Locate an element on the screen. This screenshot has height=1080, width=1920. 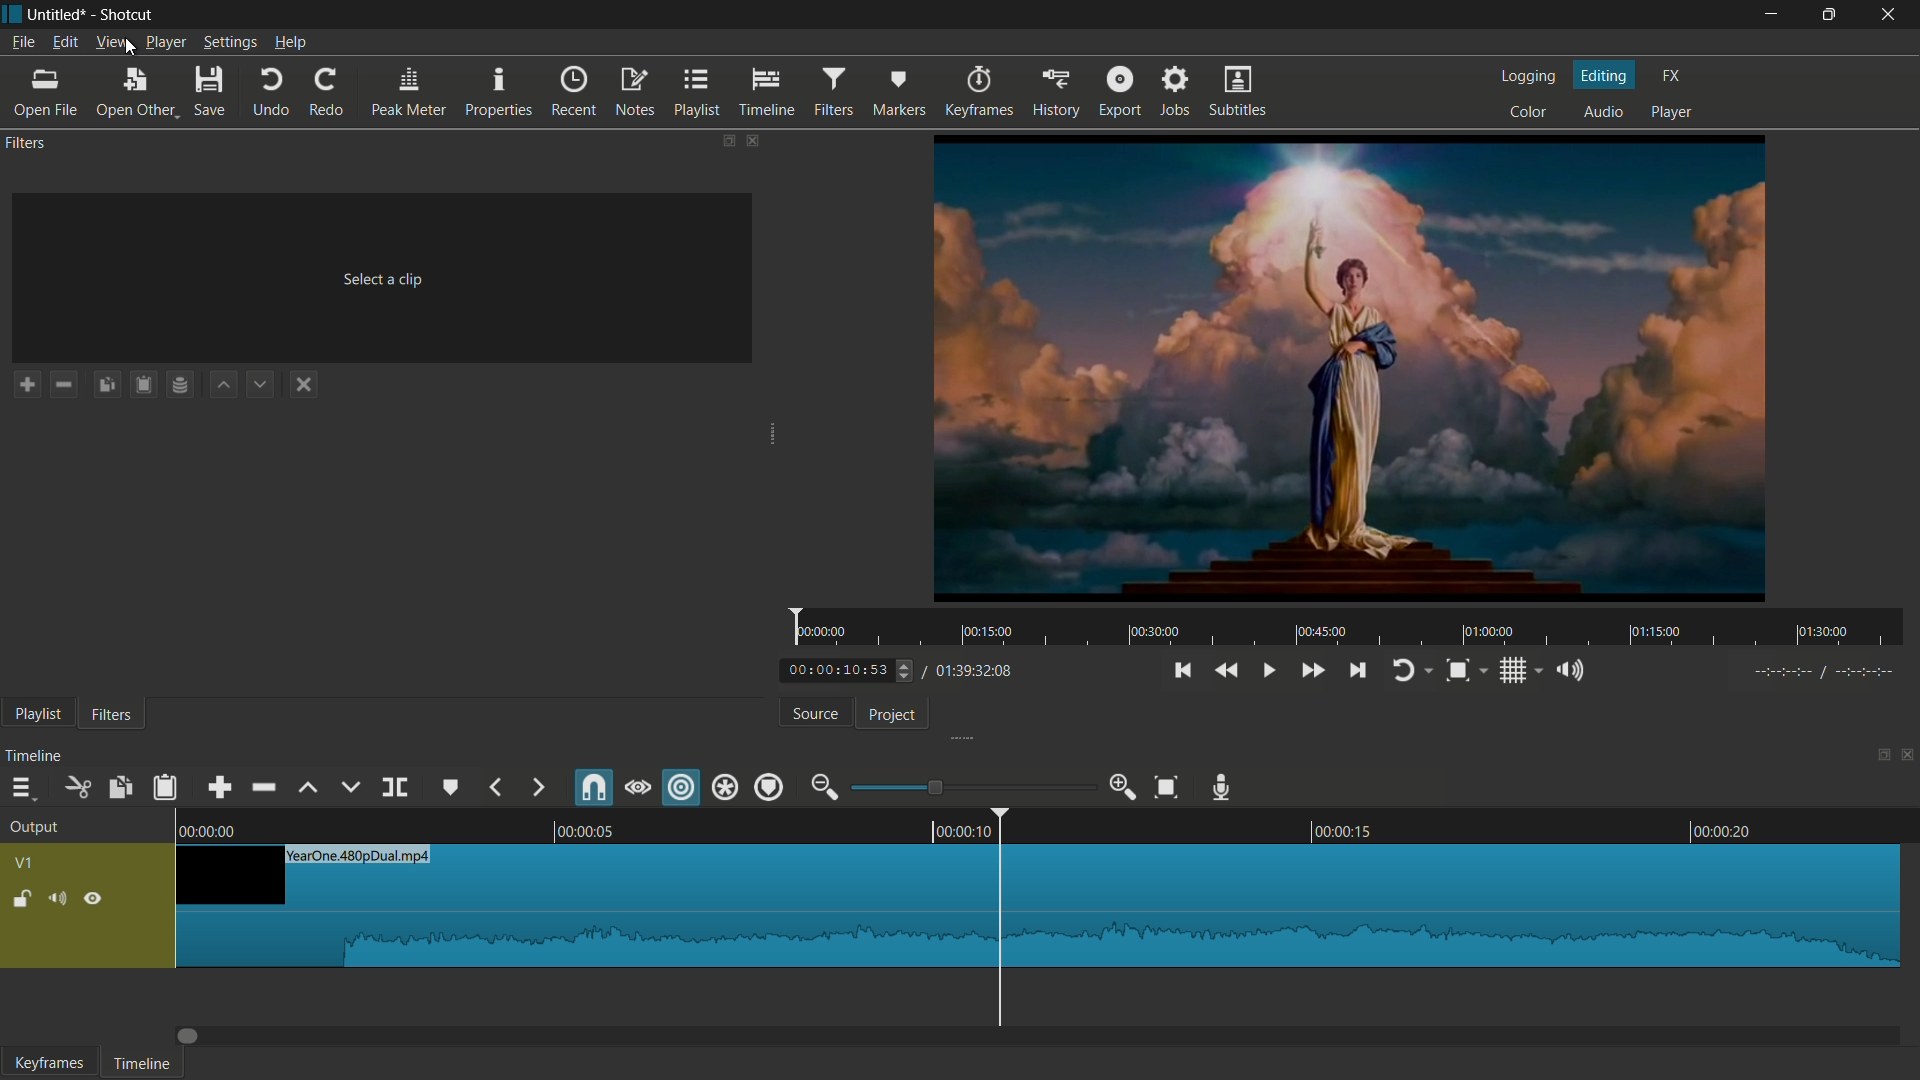
recent is located at coordinates (576, 93).